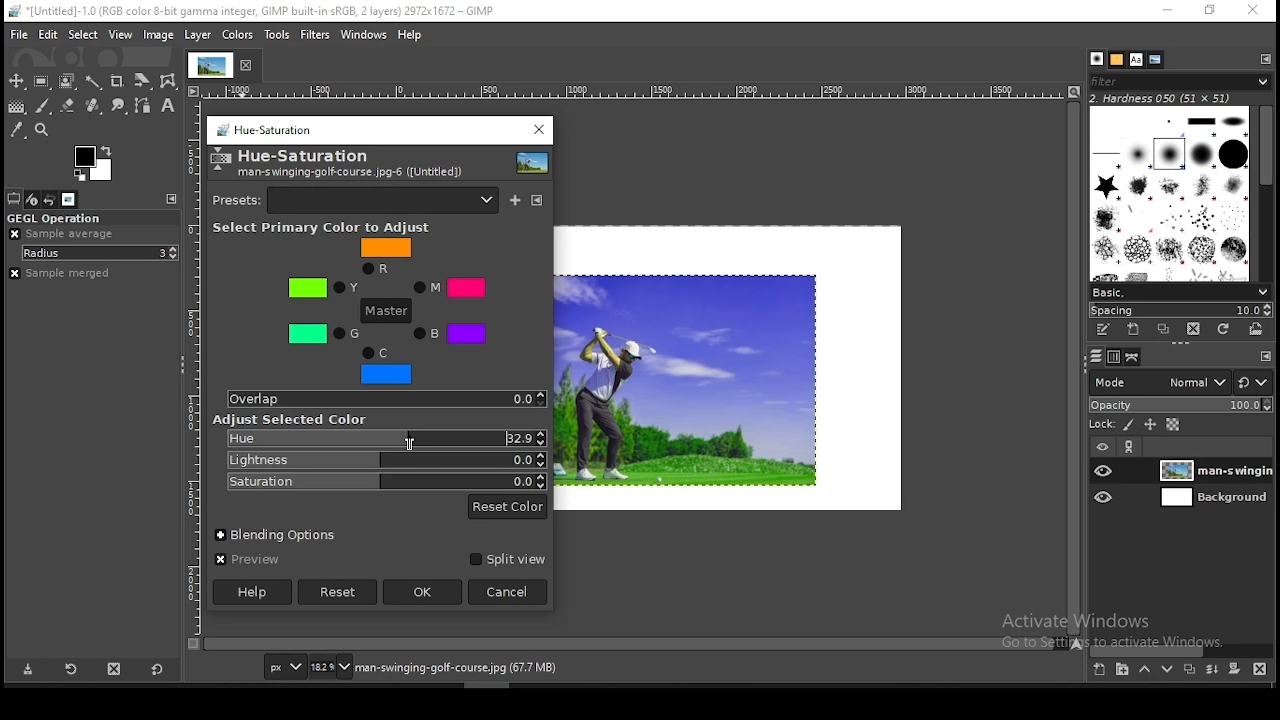  I want to click on channels, so click(1113, 359).